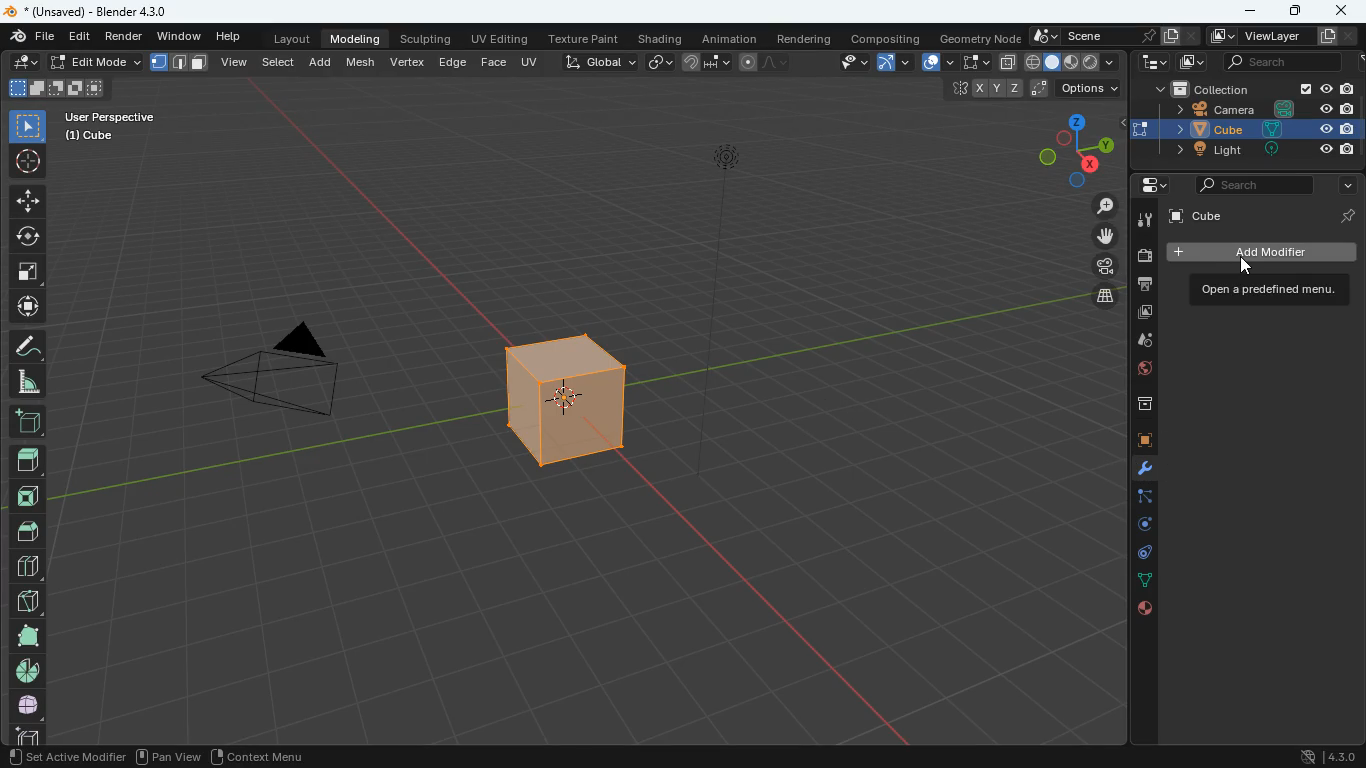 The image size is (1366, 768). I want to click on sculpting, so click(428, 36).